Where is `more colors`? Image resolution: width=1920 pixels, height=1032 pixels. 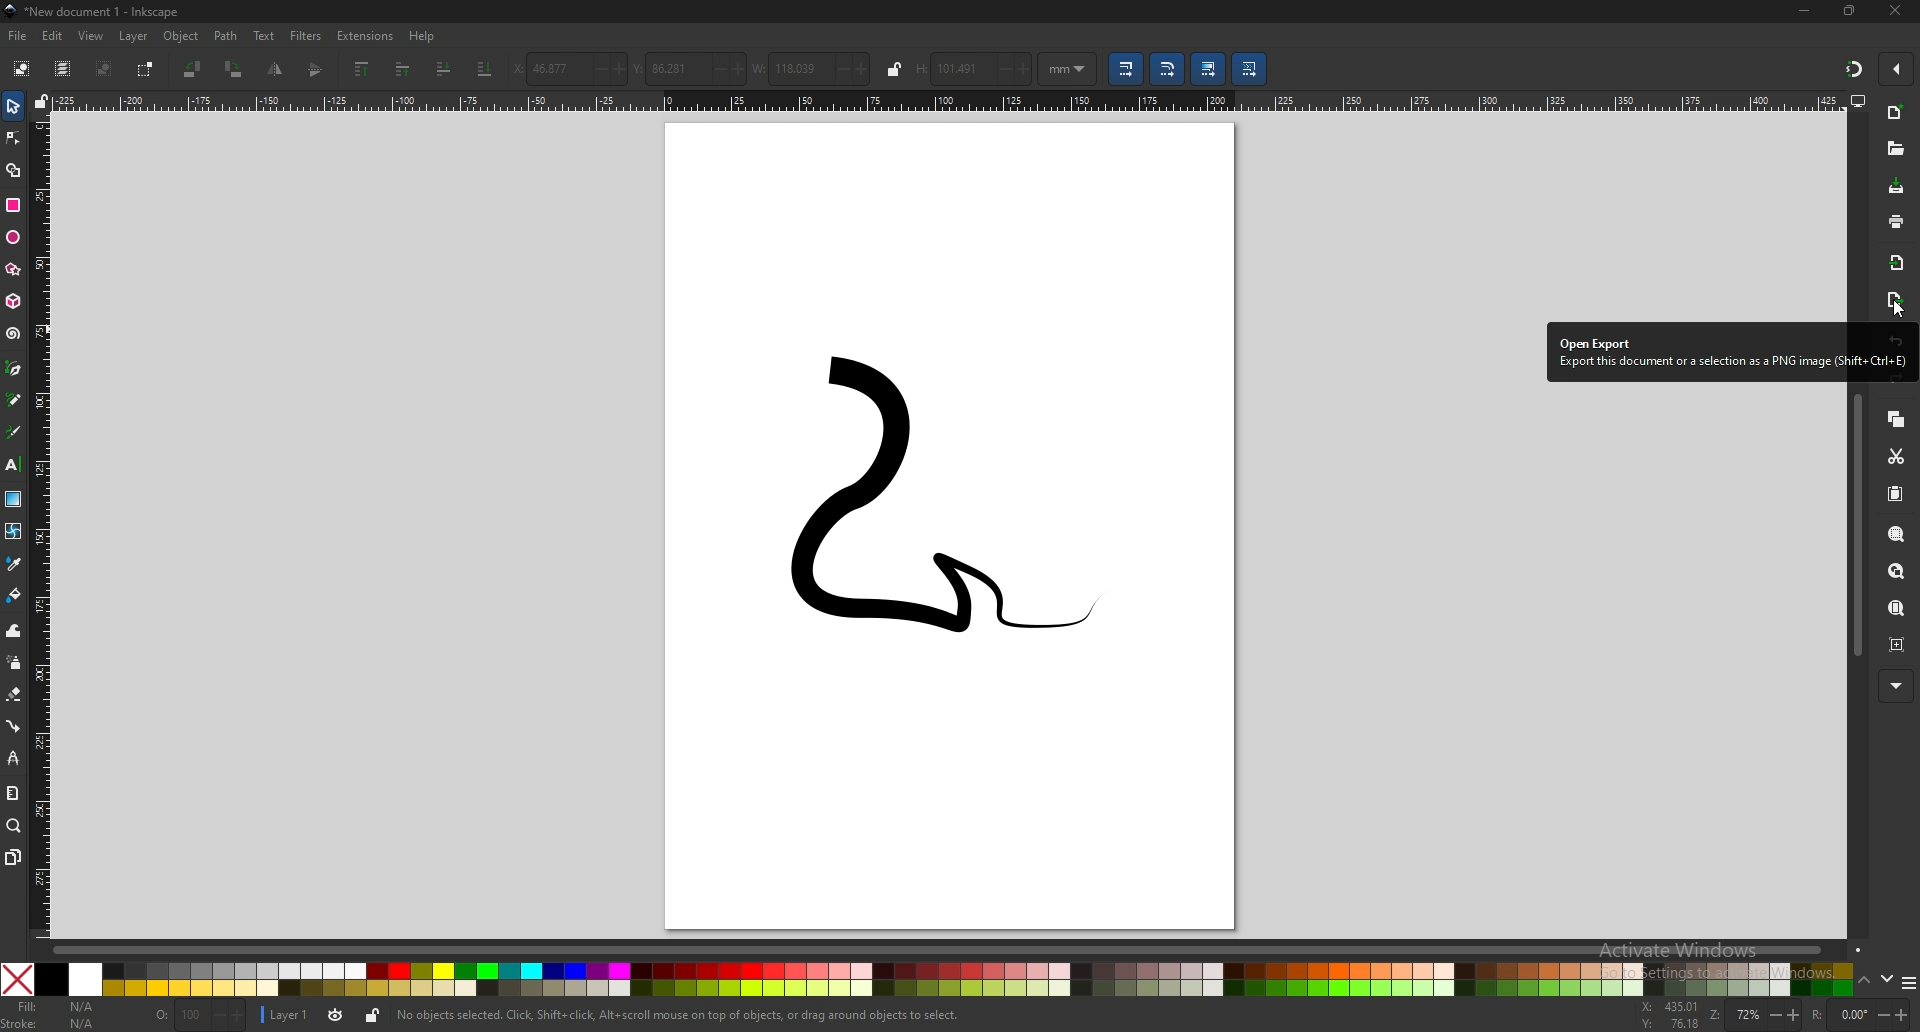 more colors is located at coordinates (1908, 981).